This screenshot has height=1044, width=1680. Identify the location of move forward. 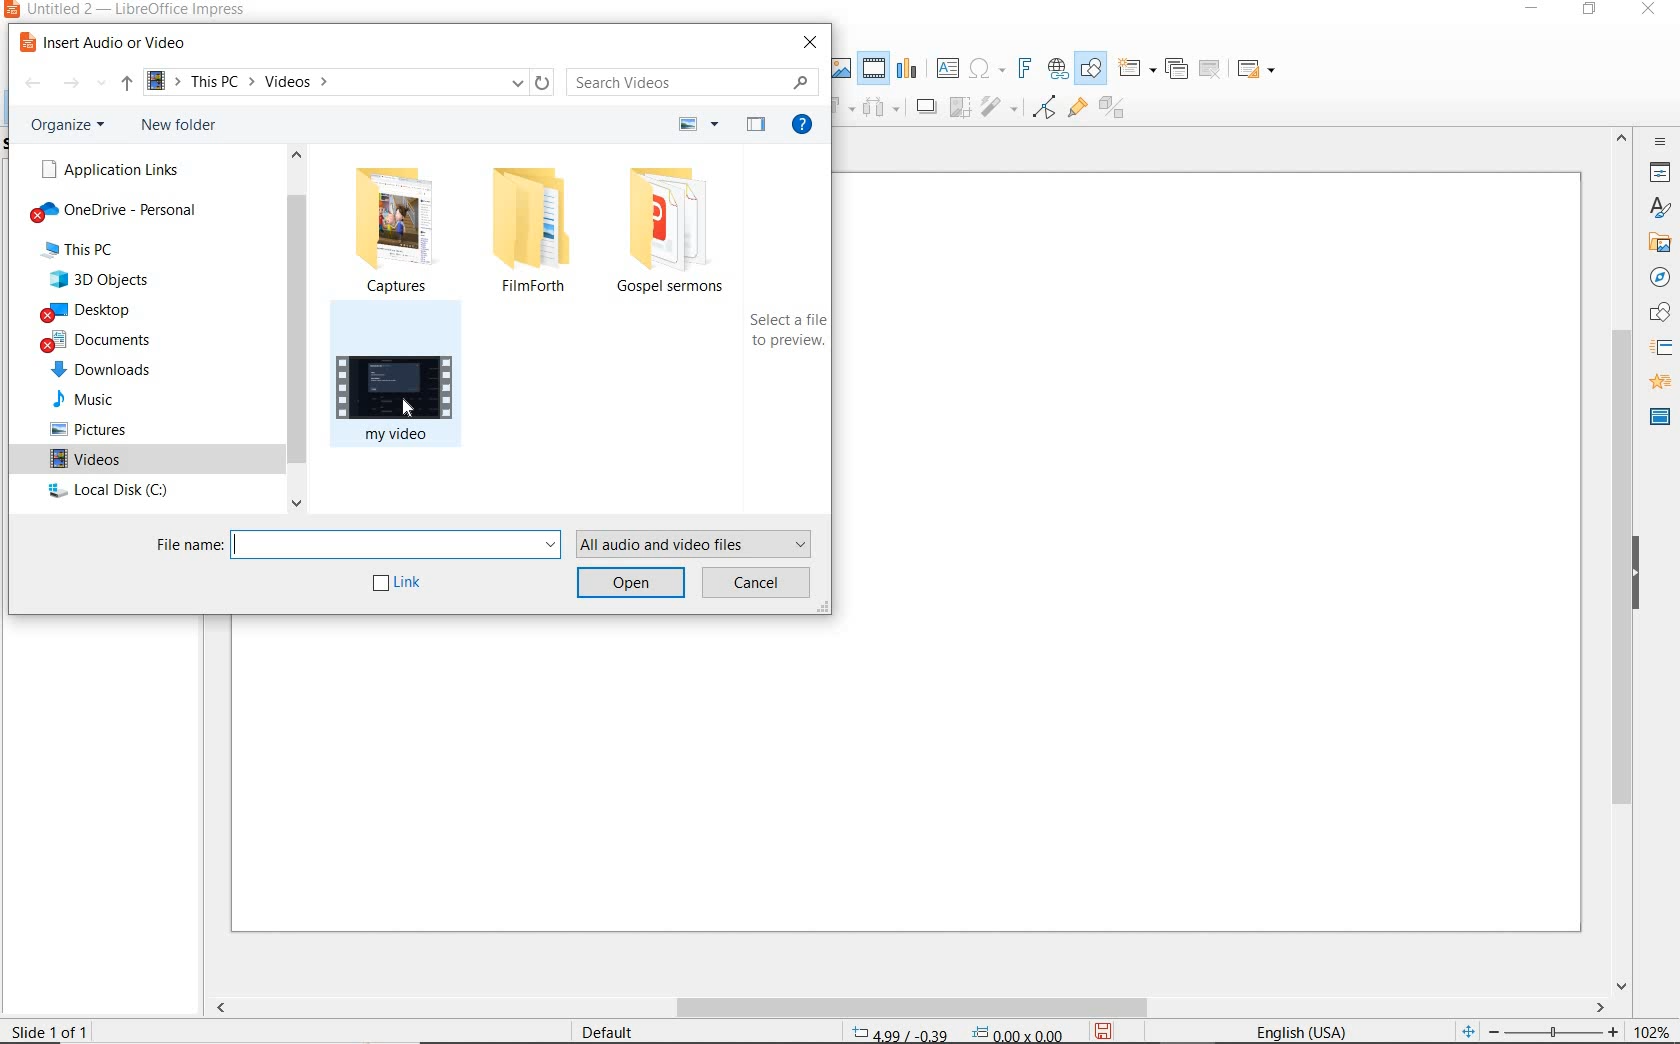
(928, 108).